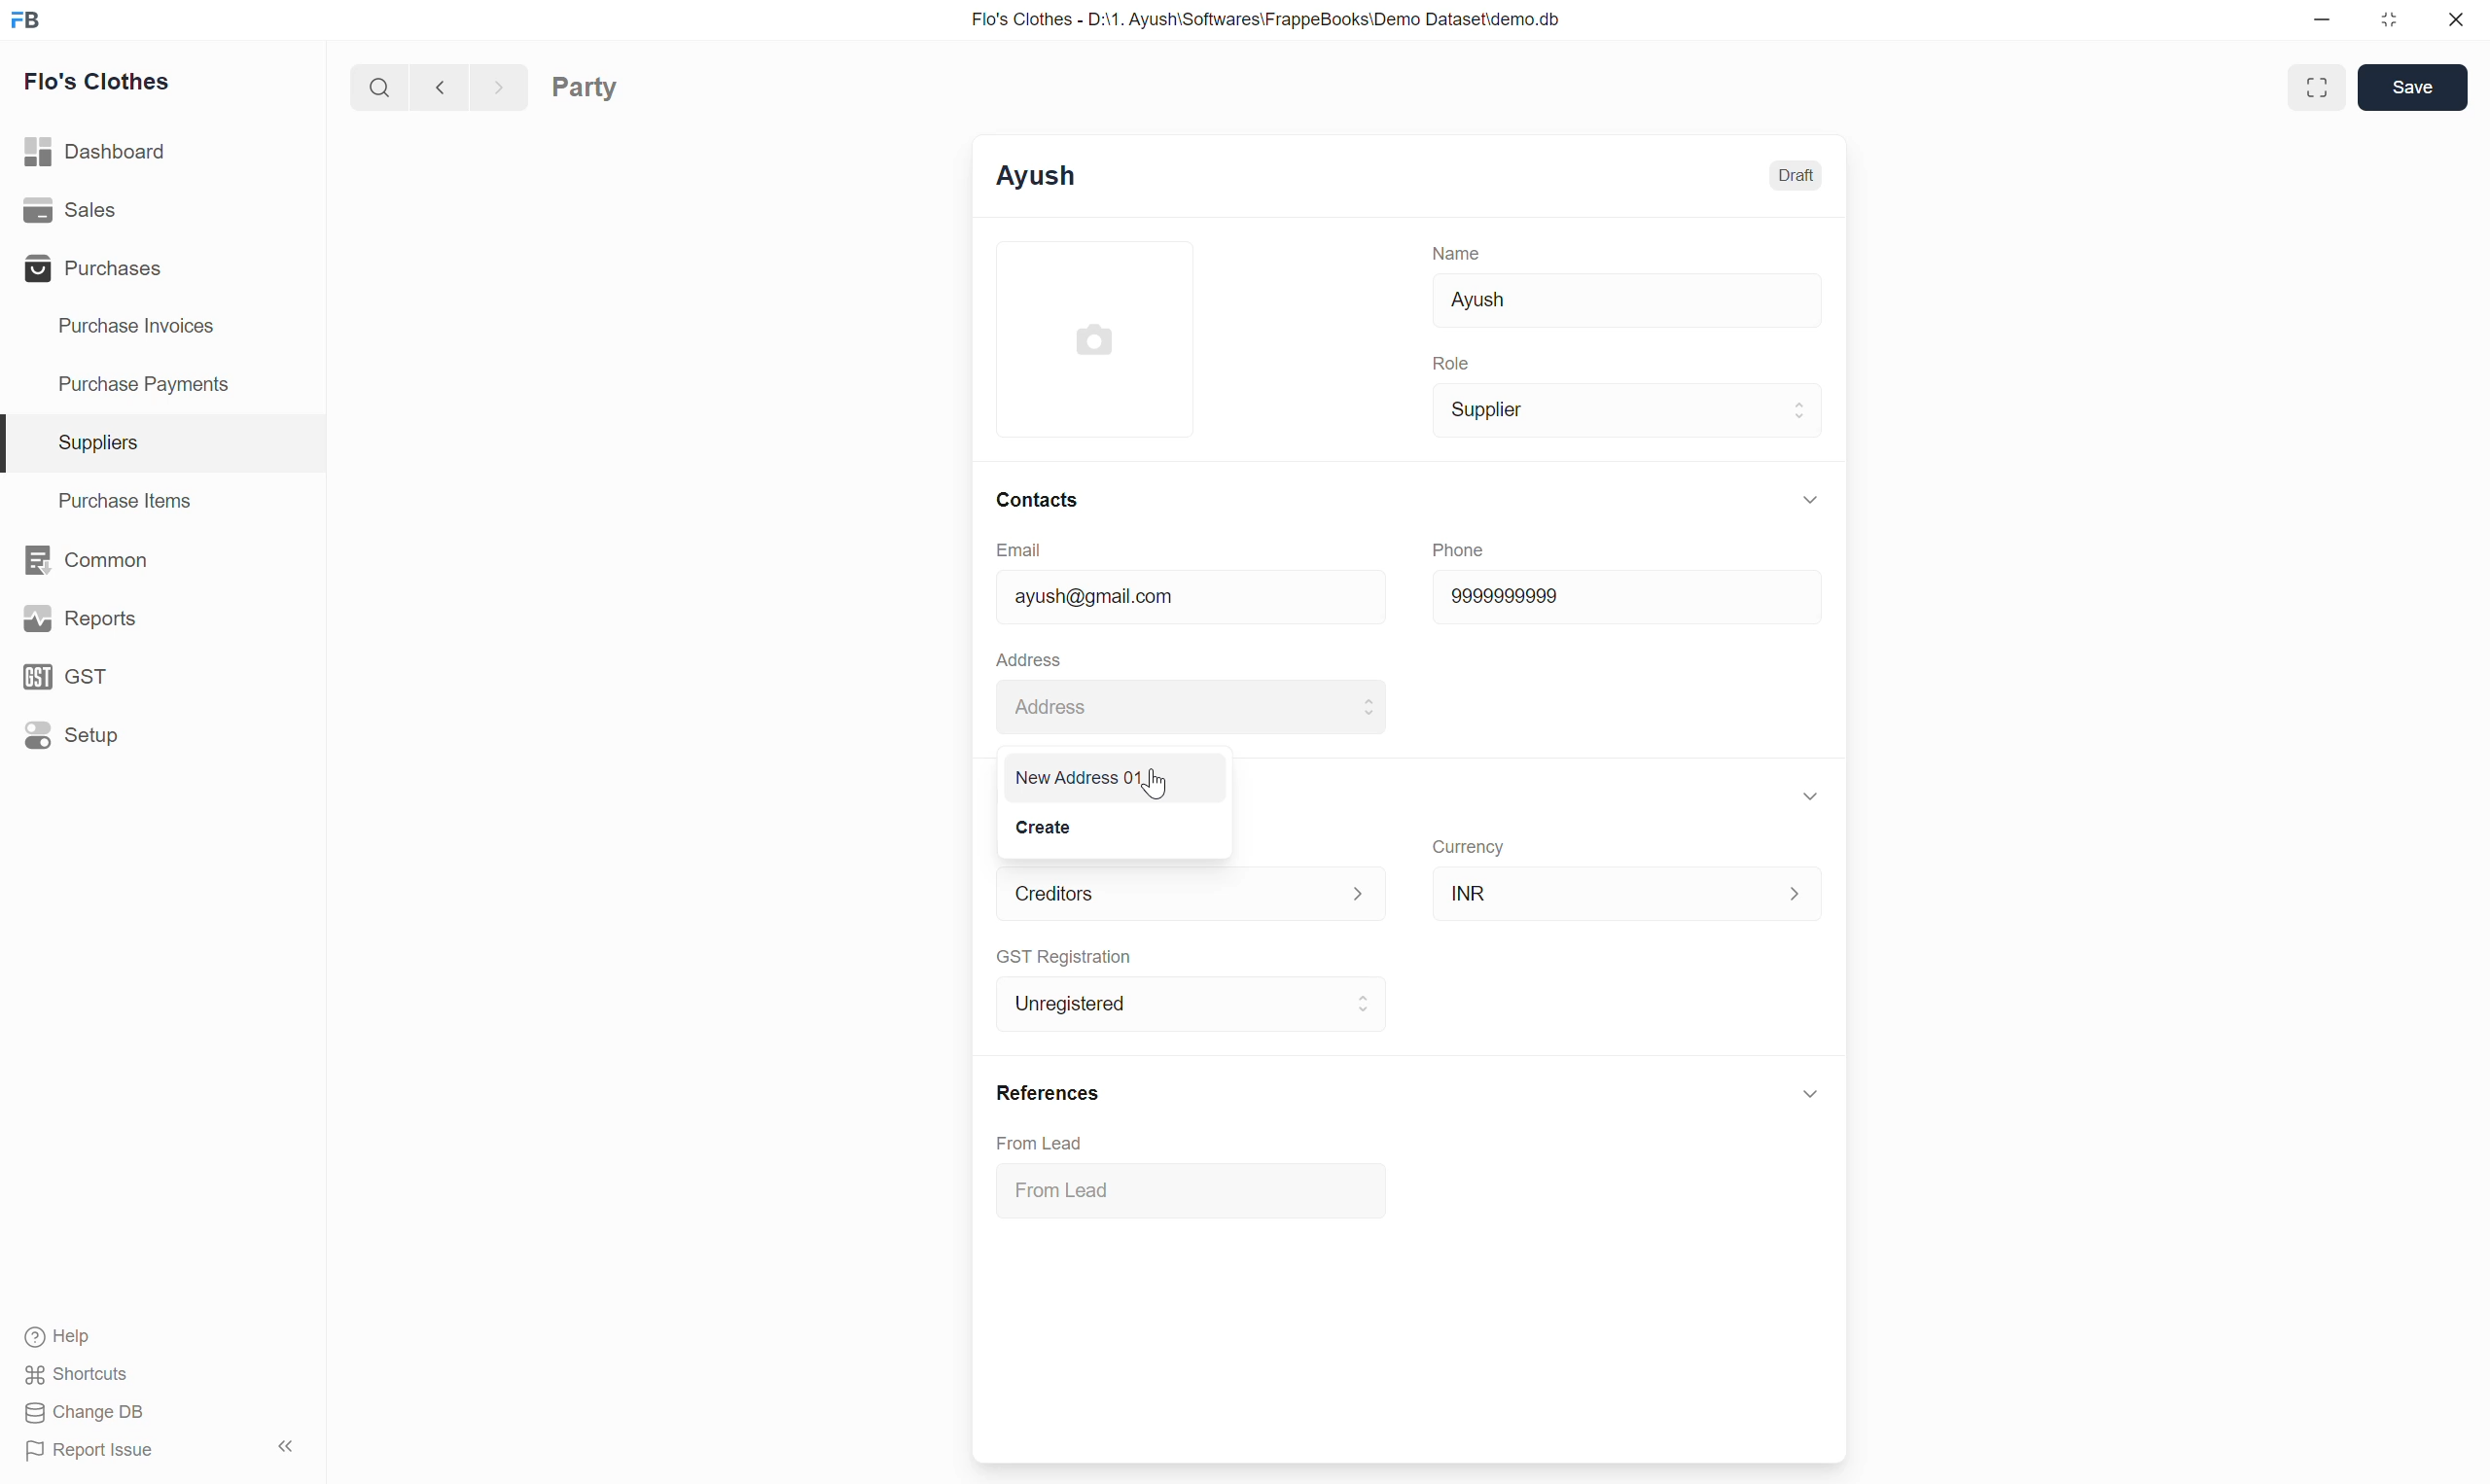  Describe the element at coordinates (585, 87) in the screenshot. I see `Party` at that location.